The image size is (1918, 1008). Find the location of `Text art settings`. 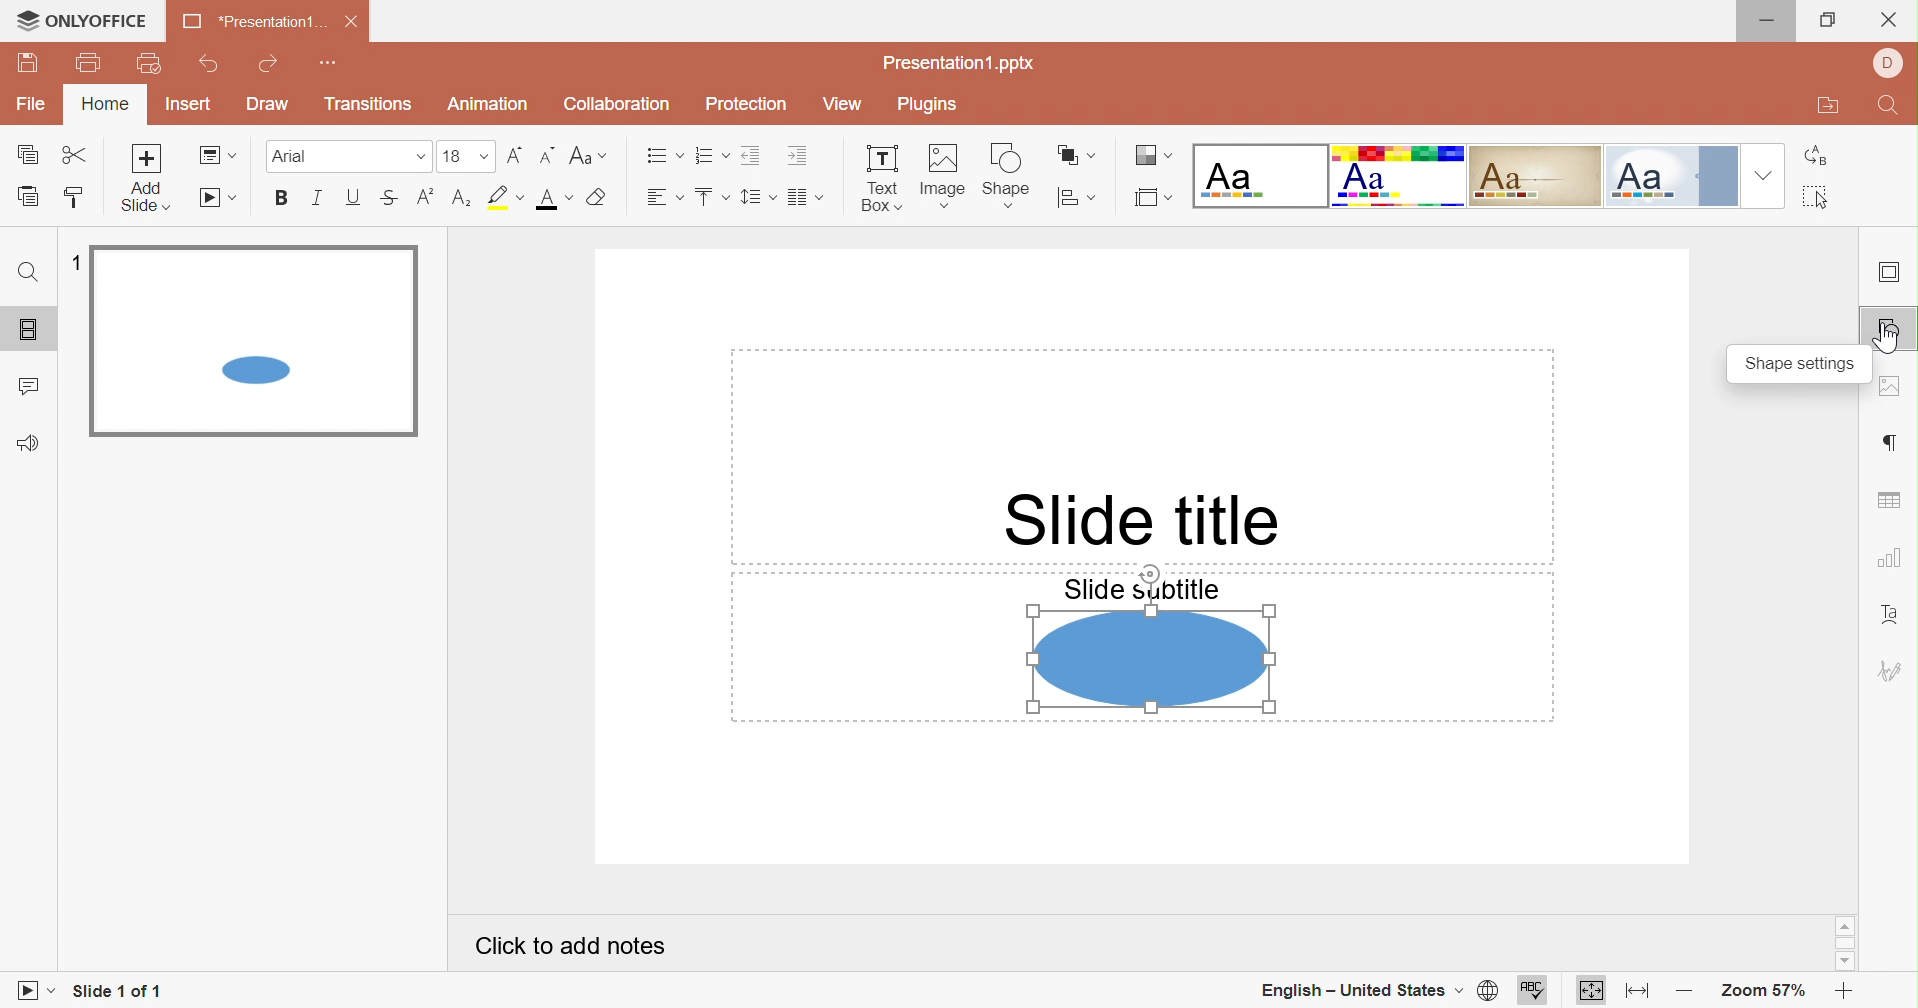

Text art settings is located at coordinates (1893, 612).